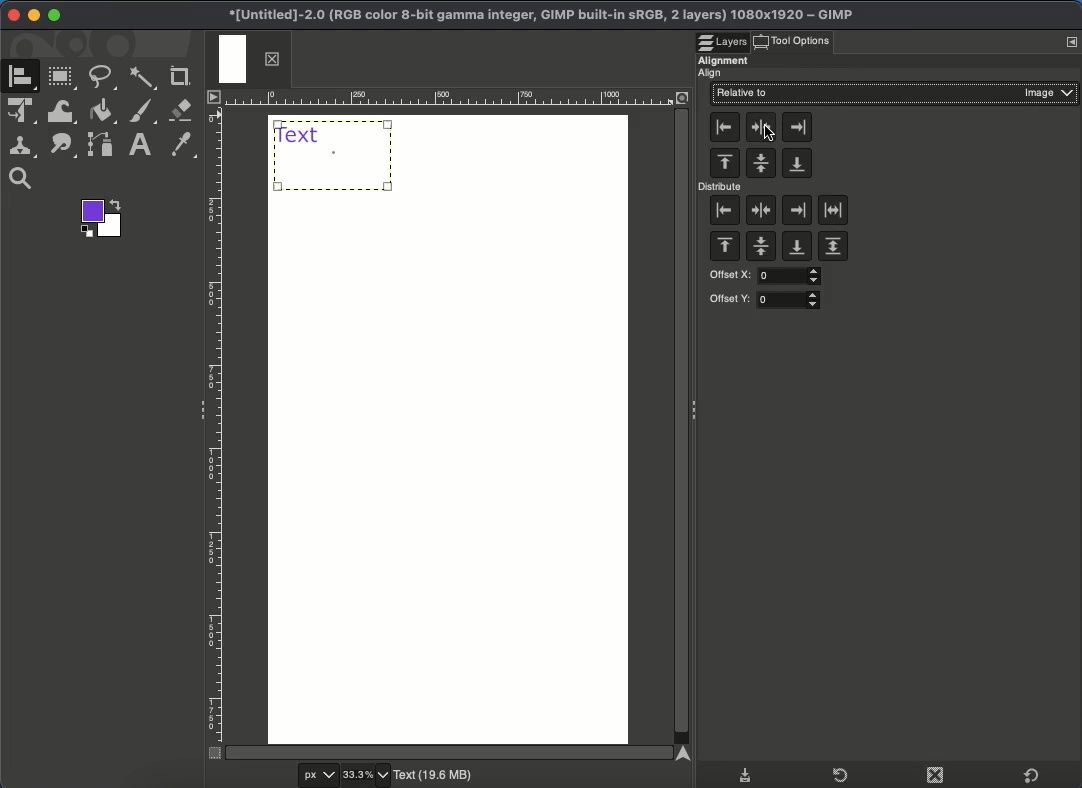 The image size is (1082, 788). I want to click on Menu, so click(1071, 42).